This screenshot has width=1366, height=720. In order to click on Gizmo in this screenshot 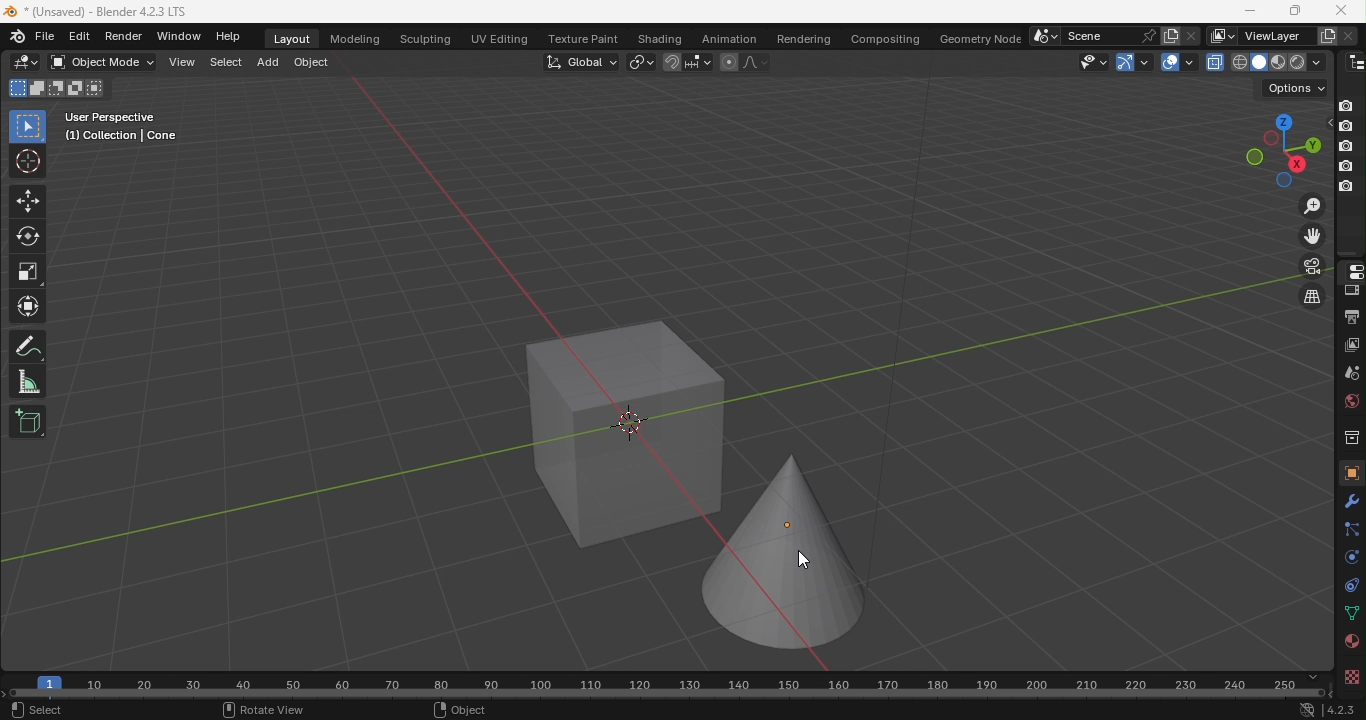, I will do `click(1122, 61)`.